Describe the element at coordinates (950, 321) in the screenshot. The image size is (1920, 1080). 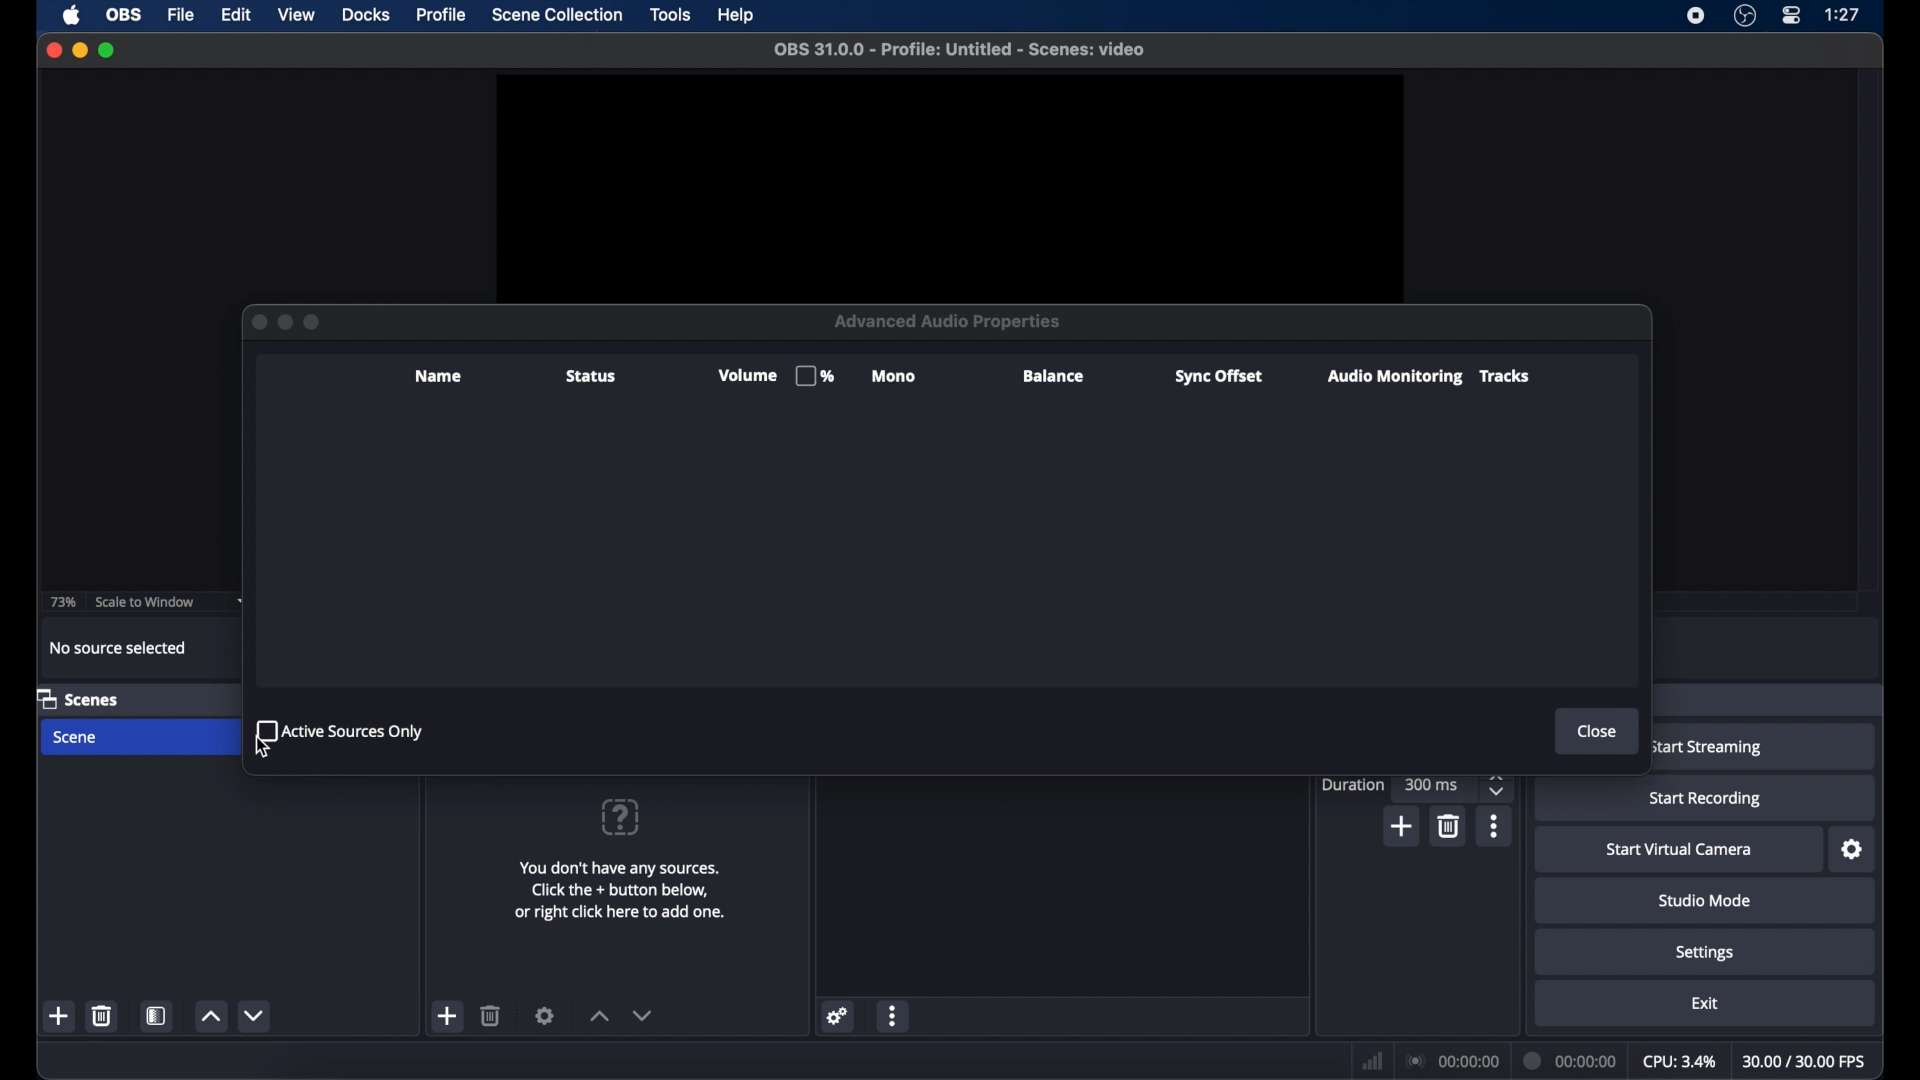
I see `advanced audio properties` at that location.